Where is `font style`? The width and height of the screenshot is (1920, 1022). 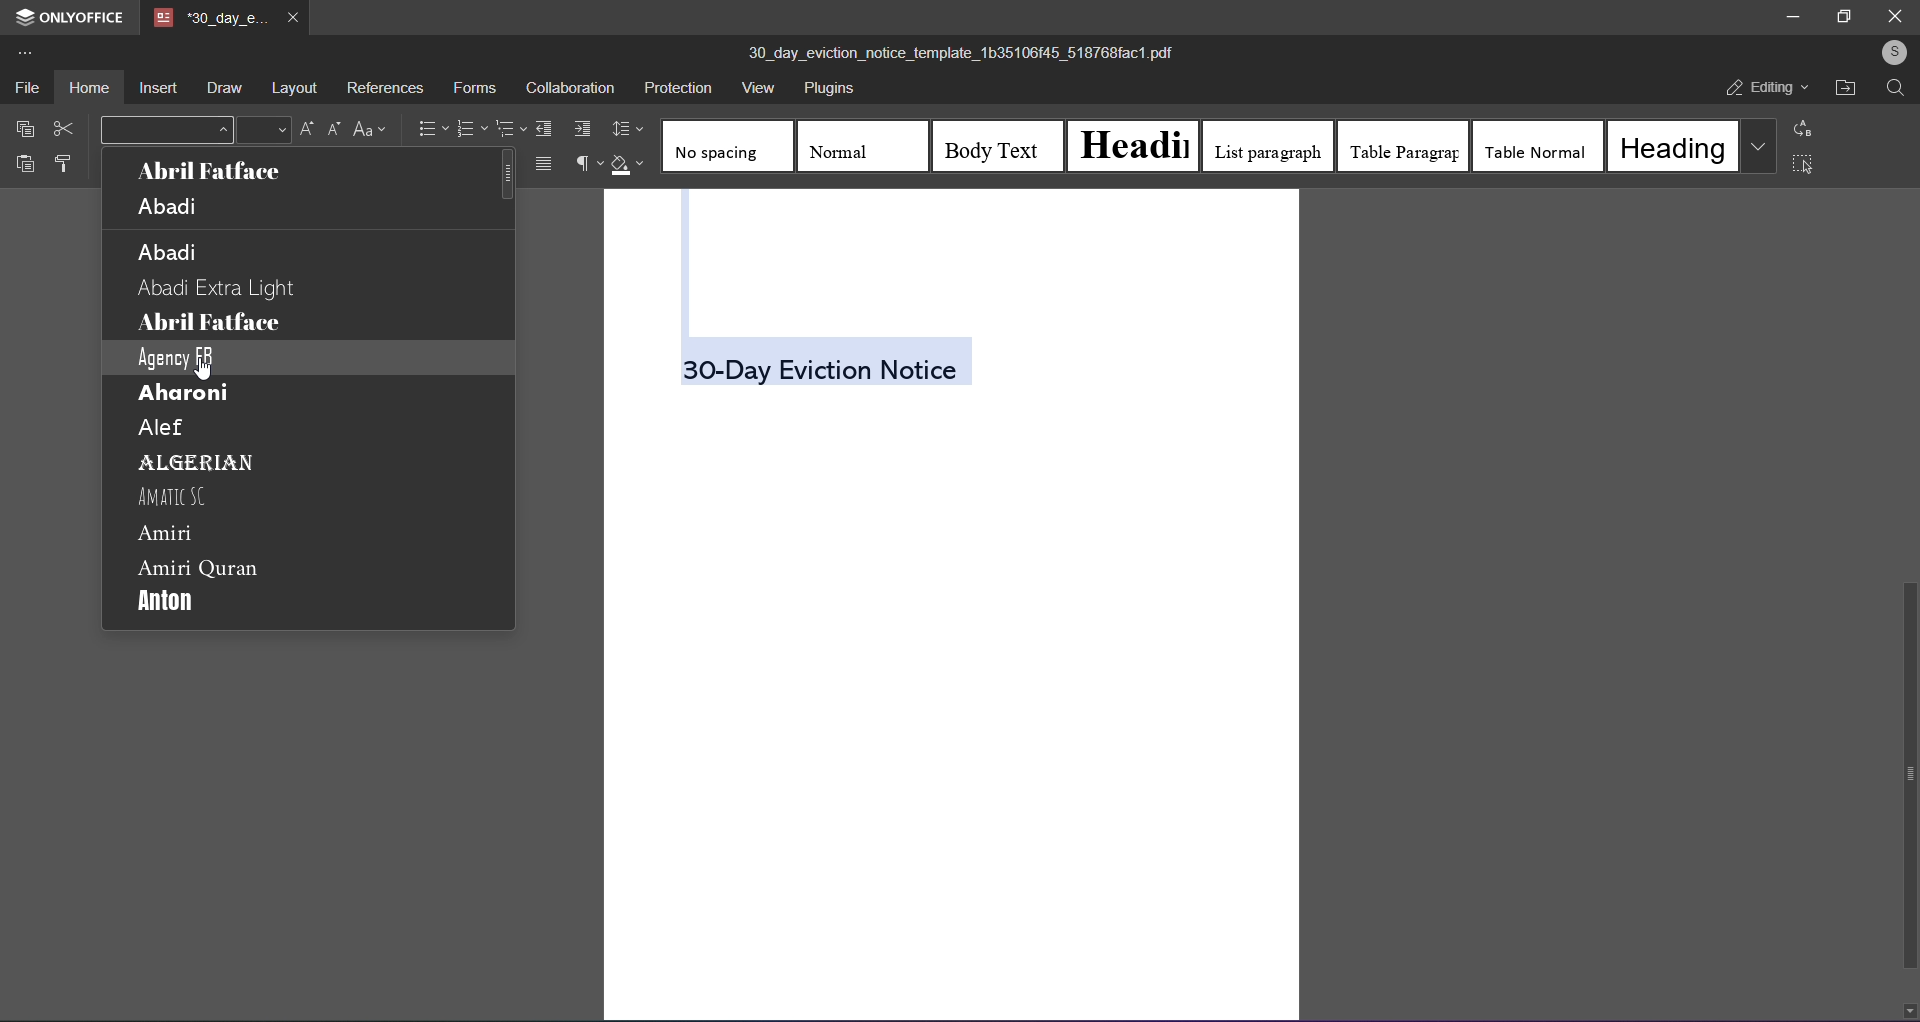 font style is located at coordinates (168, 129).